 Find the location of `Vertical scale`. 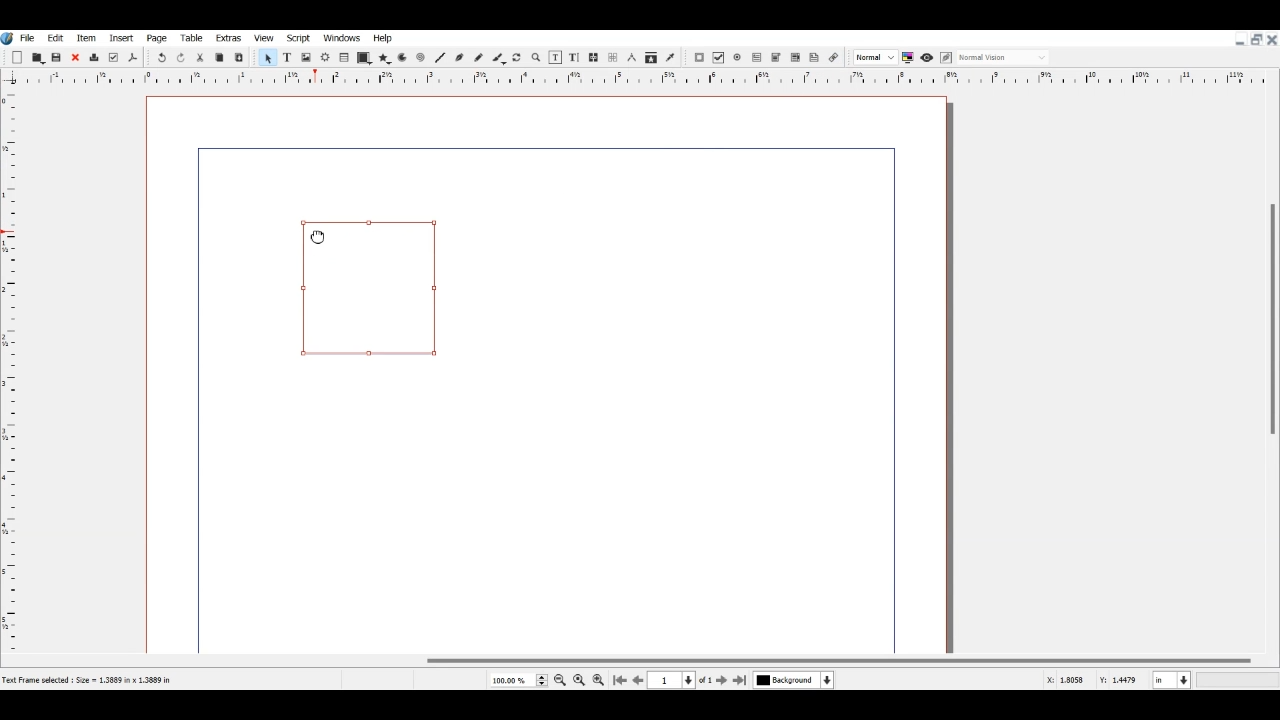

Vertical scale is located at coordinates (628, 79).